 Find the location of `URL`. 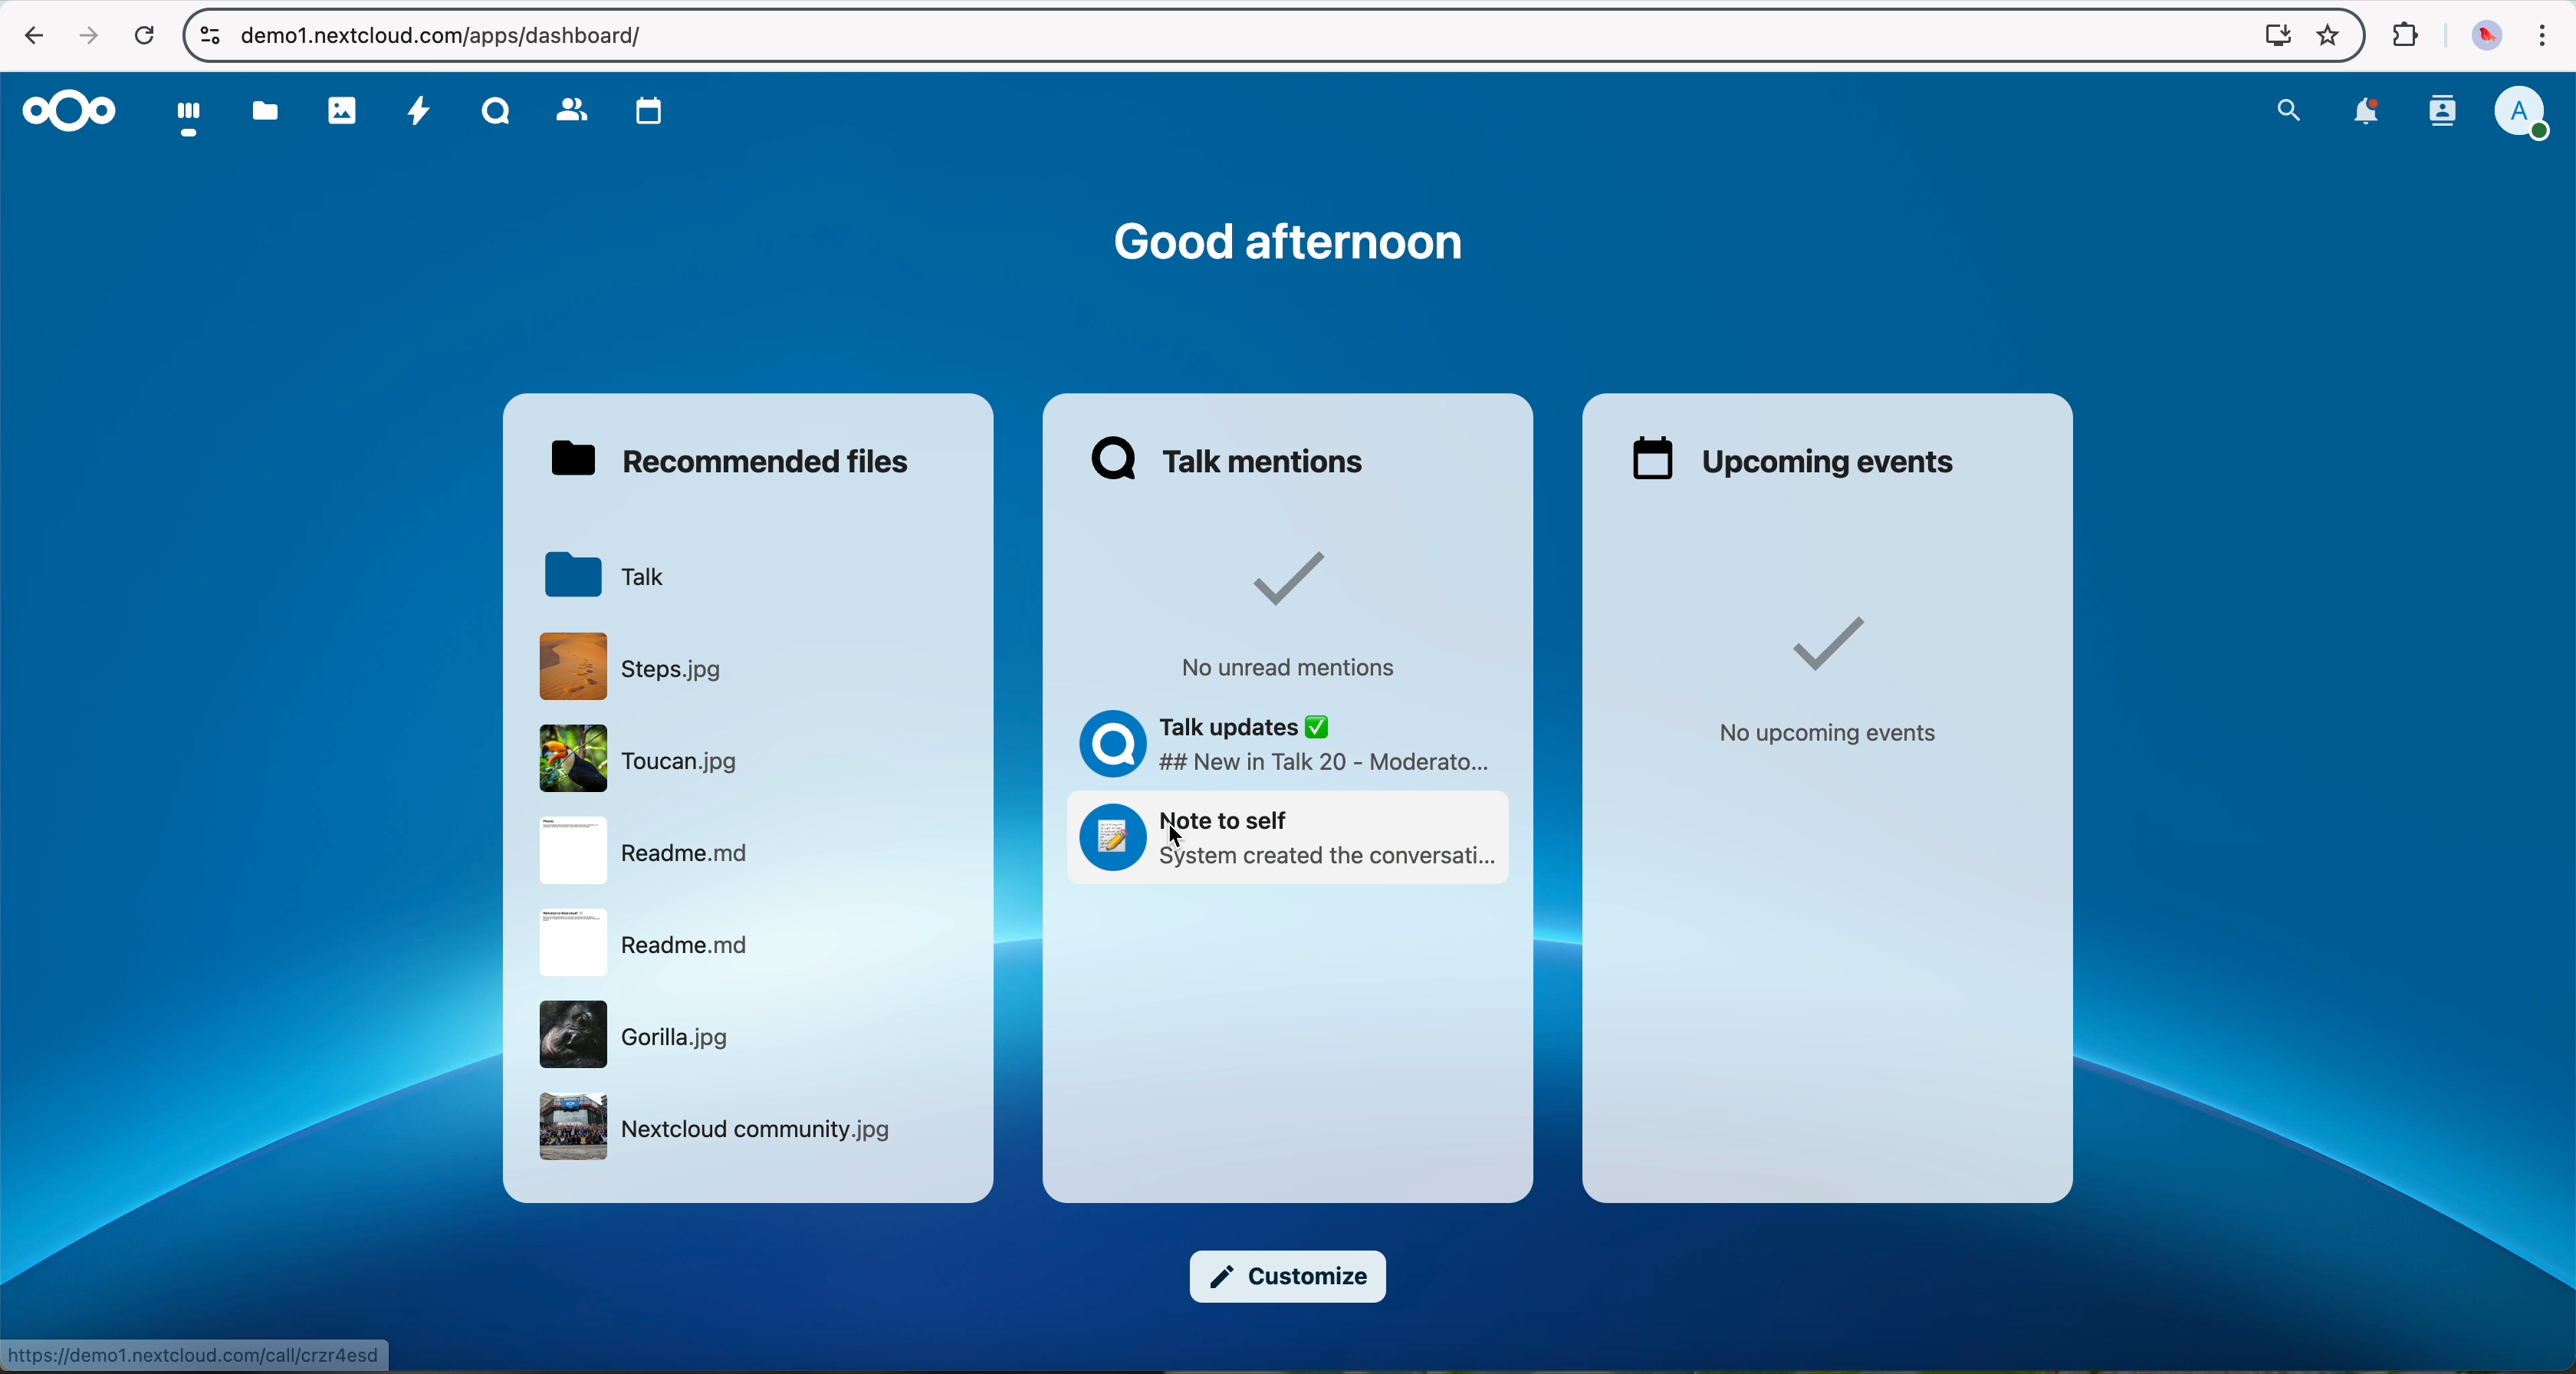

URL is located at coordinates (195, 1351).